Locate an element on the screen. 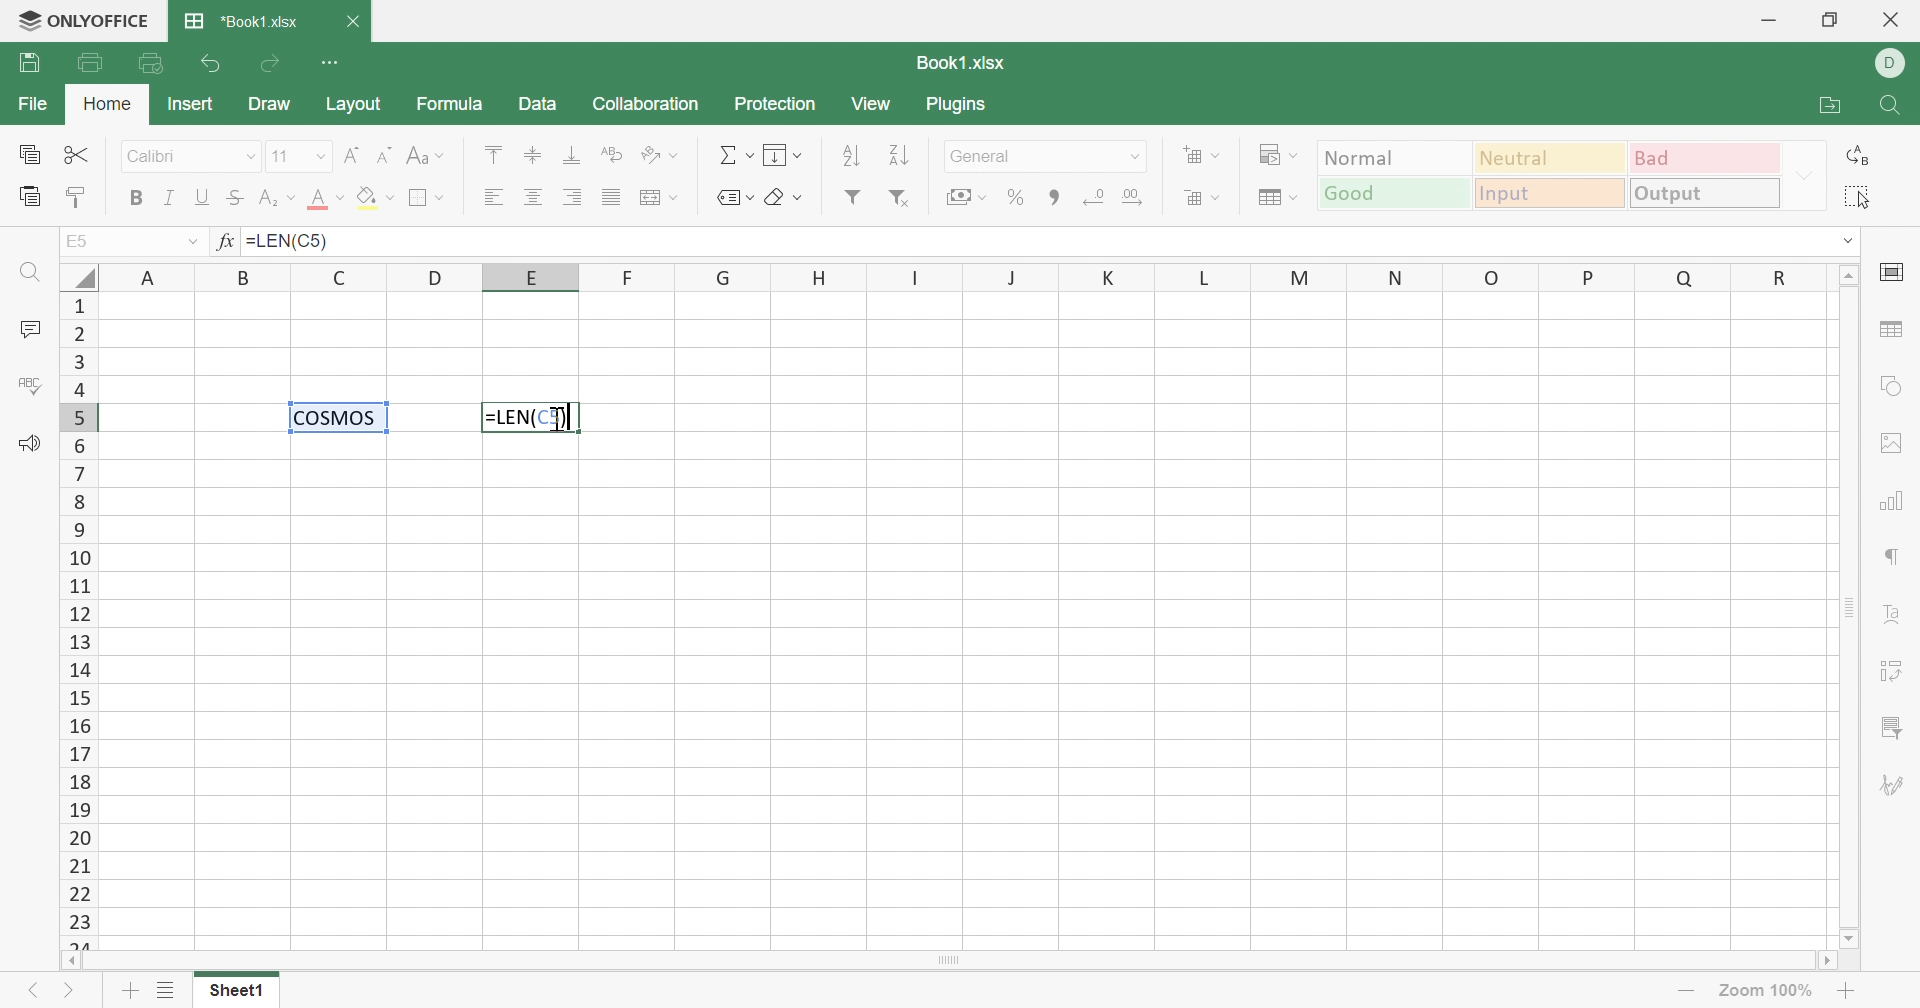 This screenshot has height=1008, width=1920. Scroll up is located at coordinates (1849, 274).